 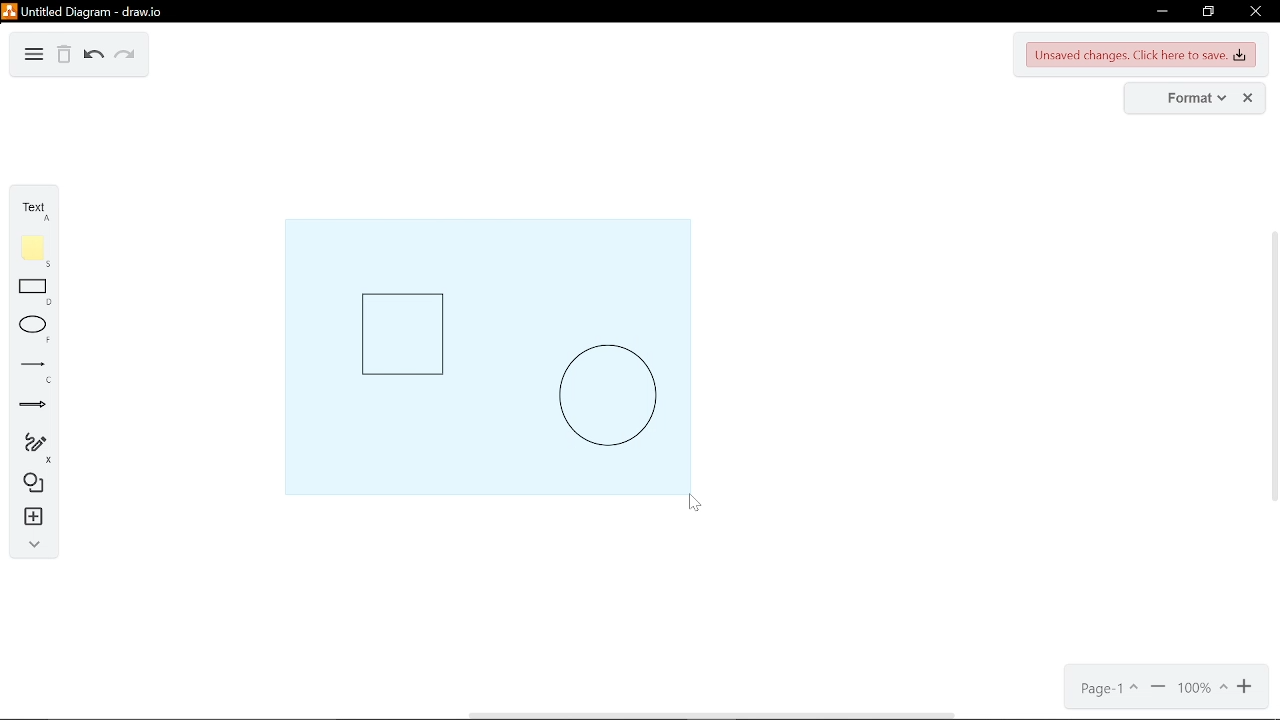 I want to click on current page, so click(x=1104, y=691).